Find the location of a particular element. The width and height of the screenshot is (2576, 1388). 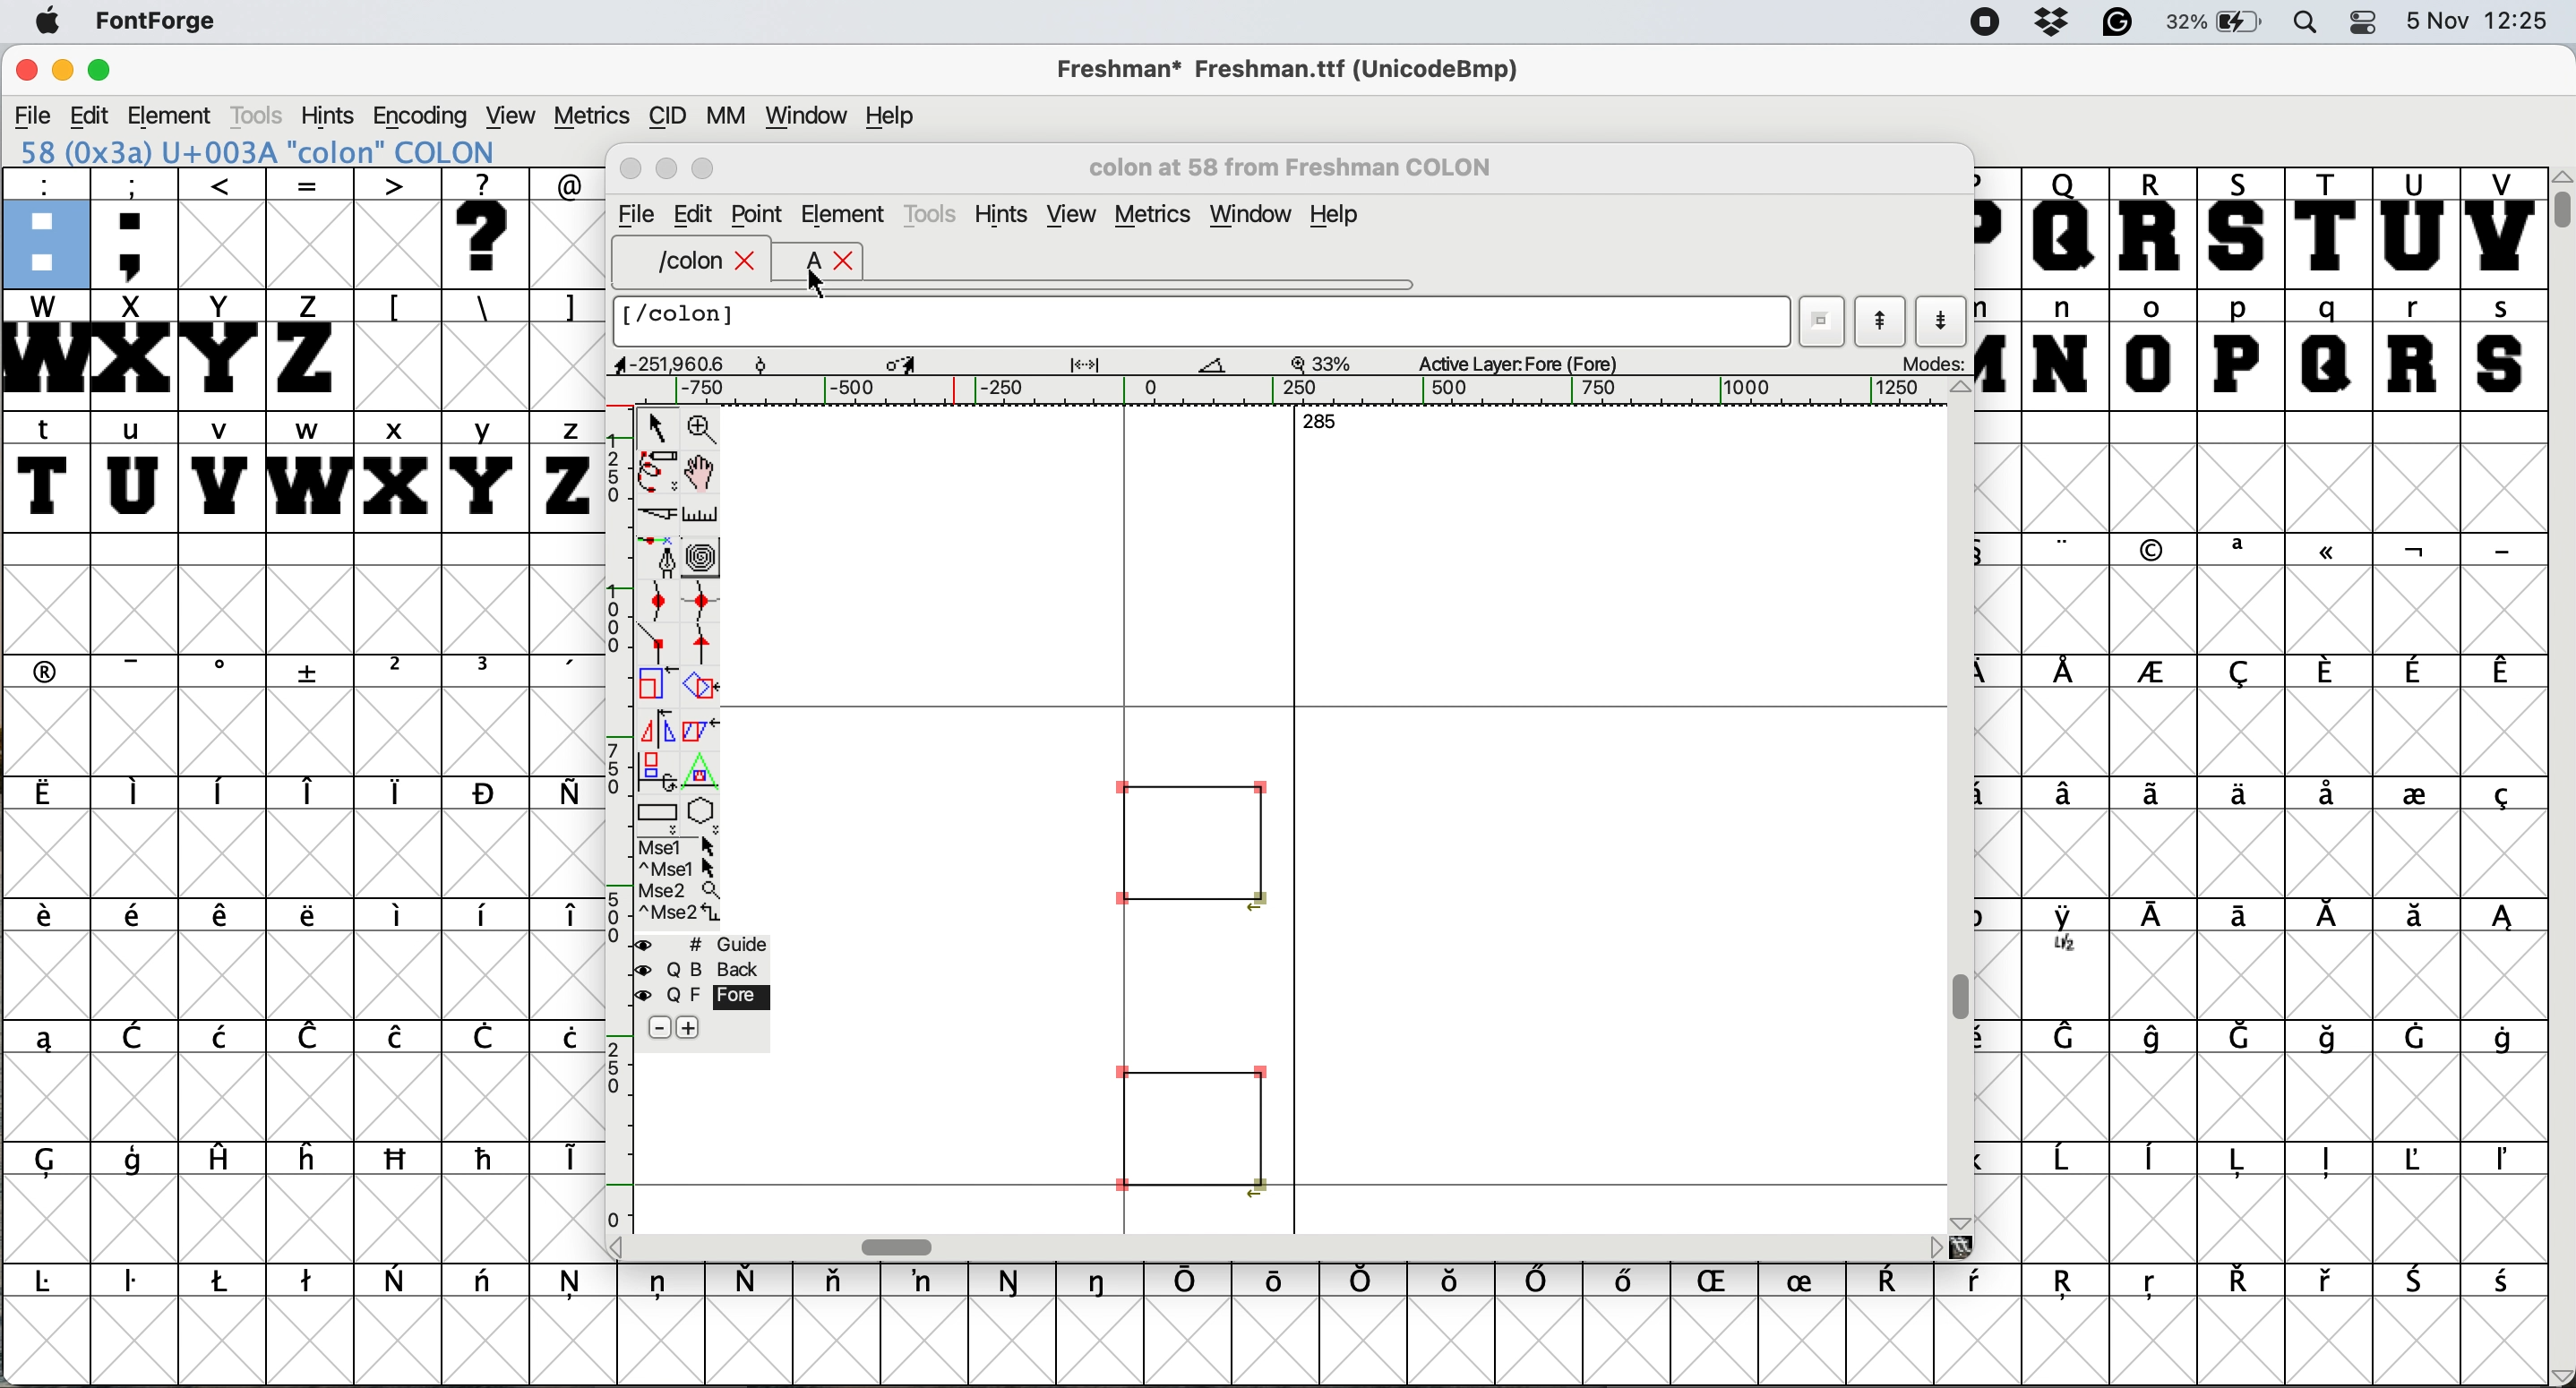

minimise is located at coordinates (60, 70).